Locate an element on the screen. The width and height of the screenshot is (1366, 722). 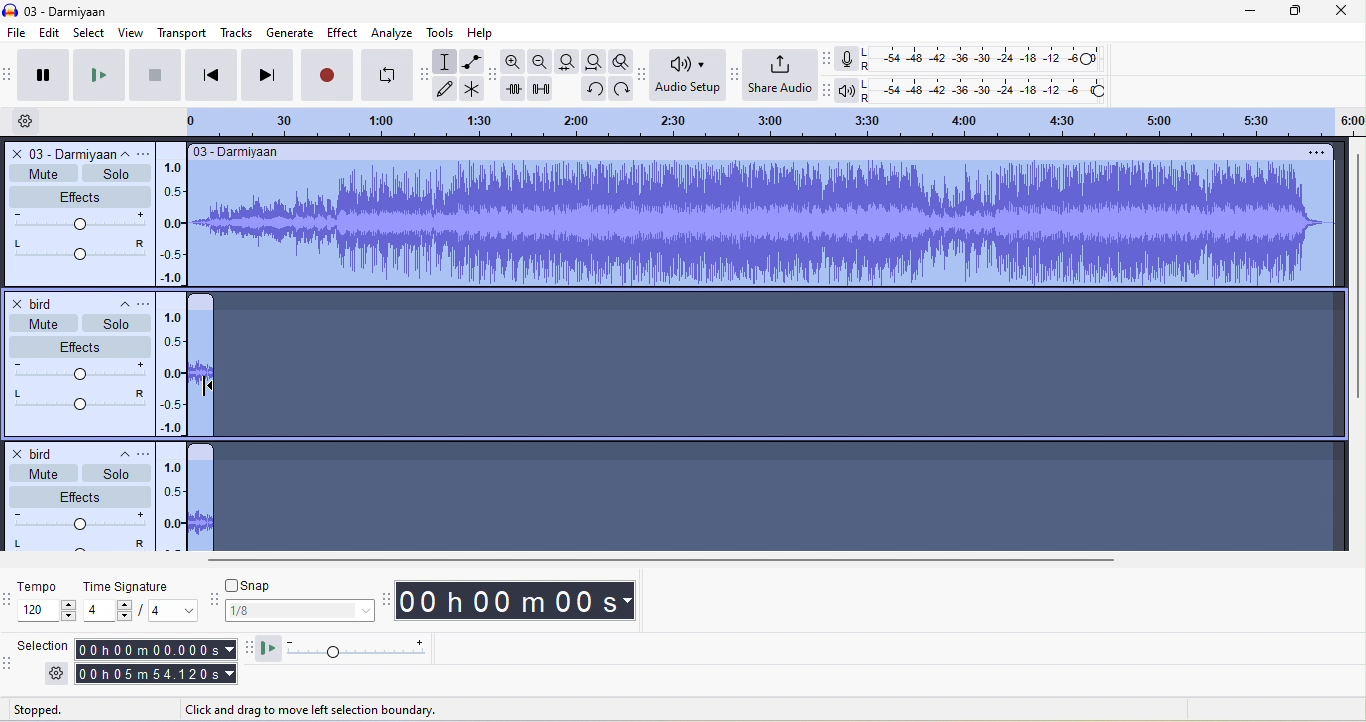
bird is located at coordinates (38, 301).